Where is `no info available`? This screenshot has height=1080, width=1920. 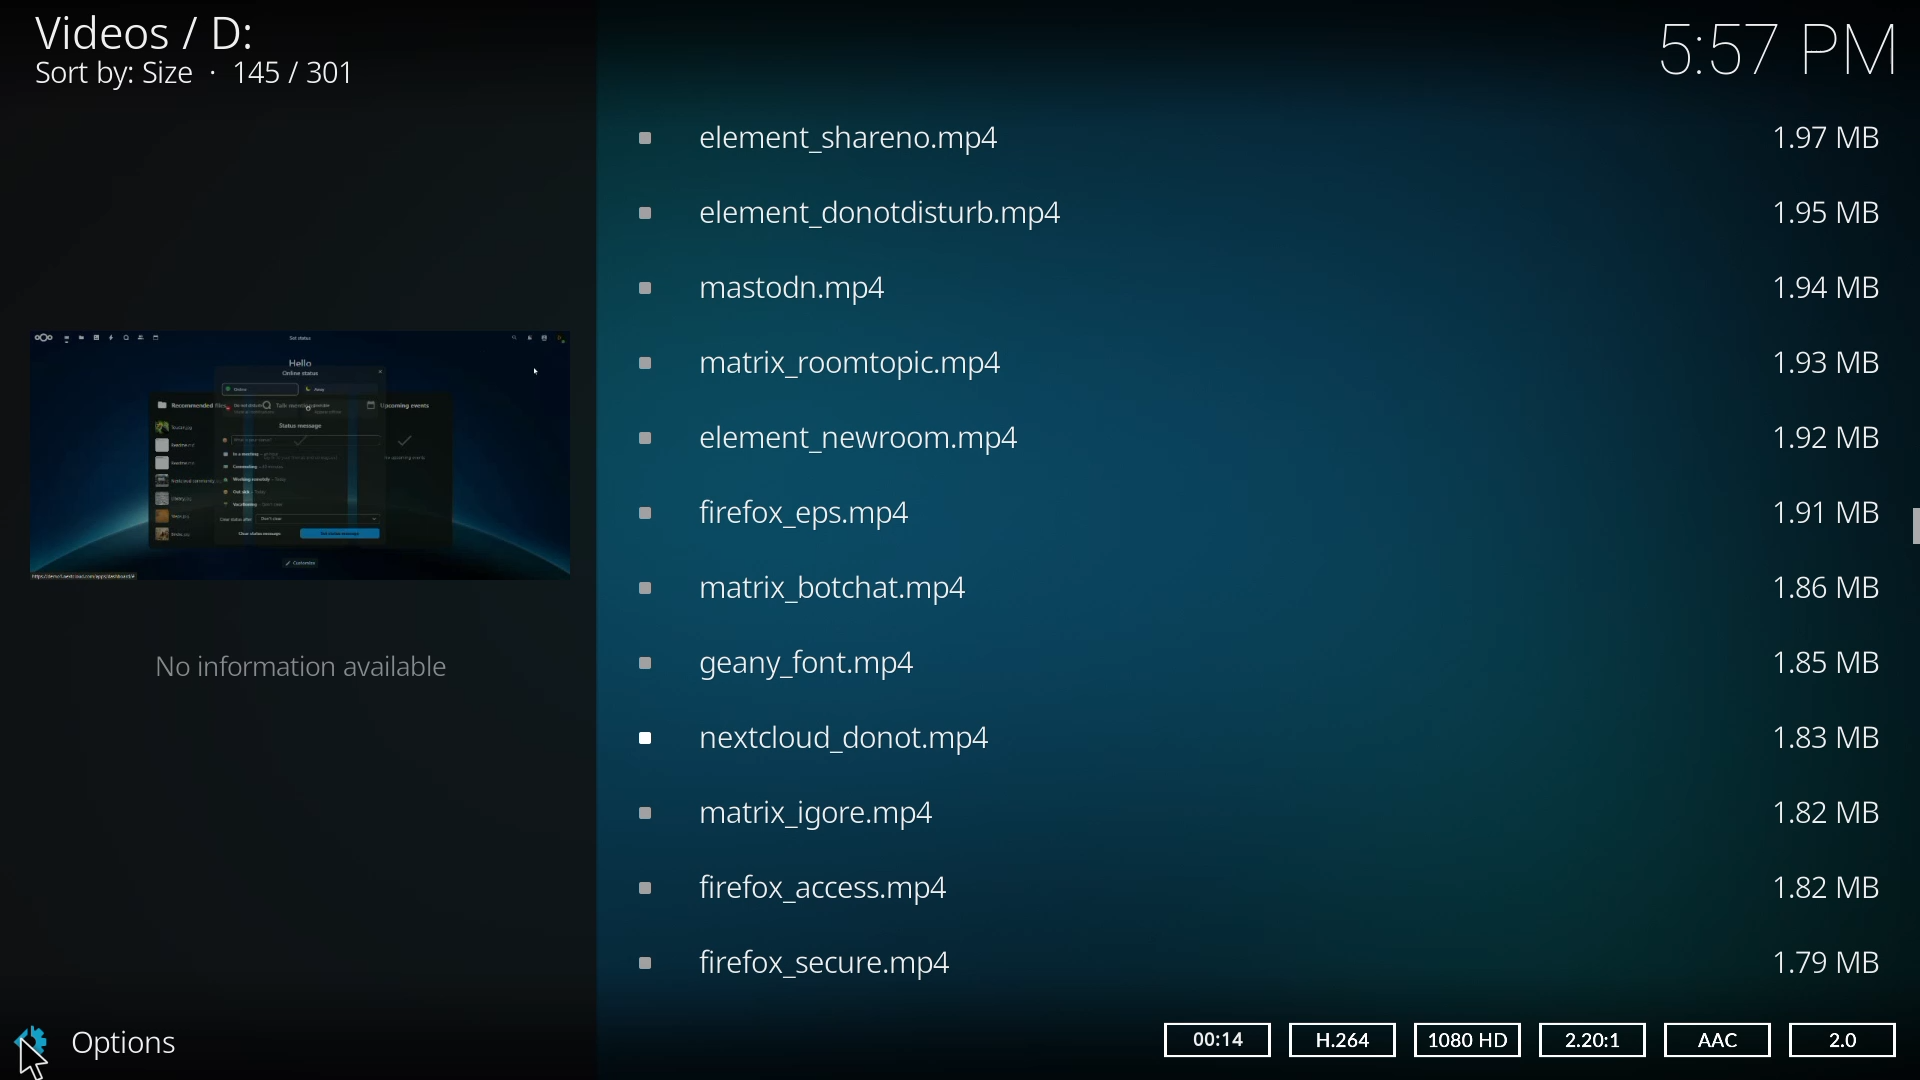 no info available is located at coordinates (310, 663).